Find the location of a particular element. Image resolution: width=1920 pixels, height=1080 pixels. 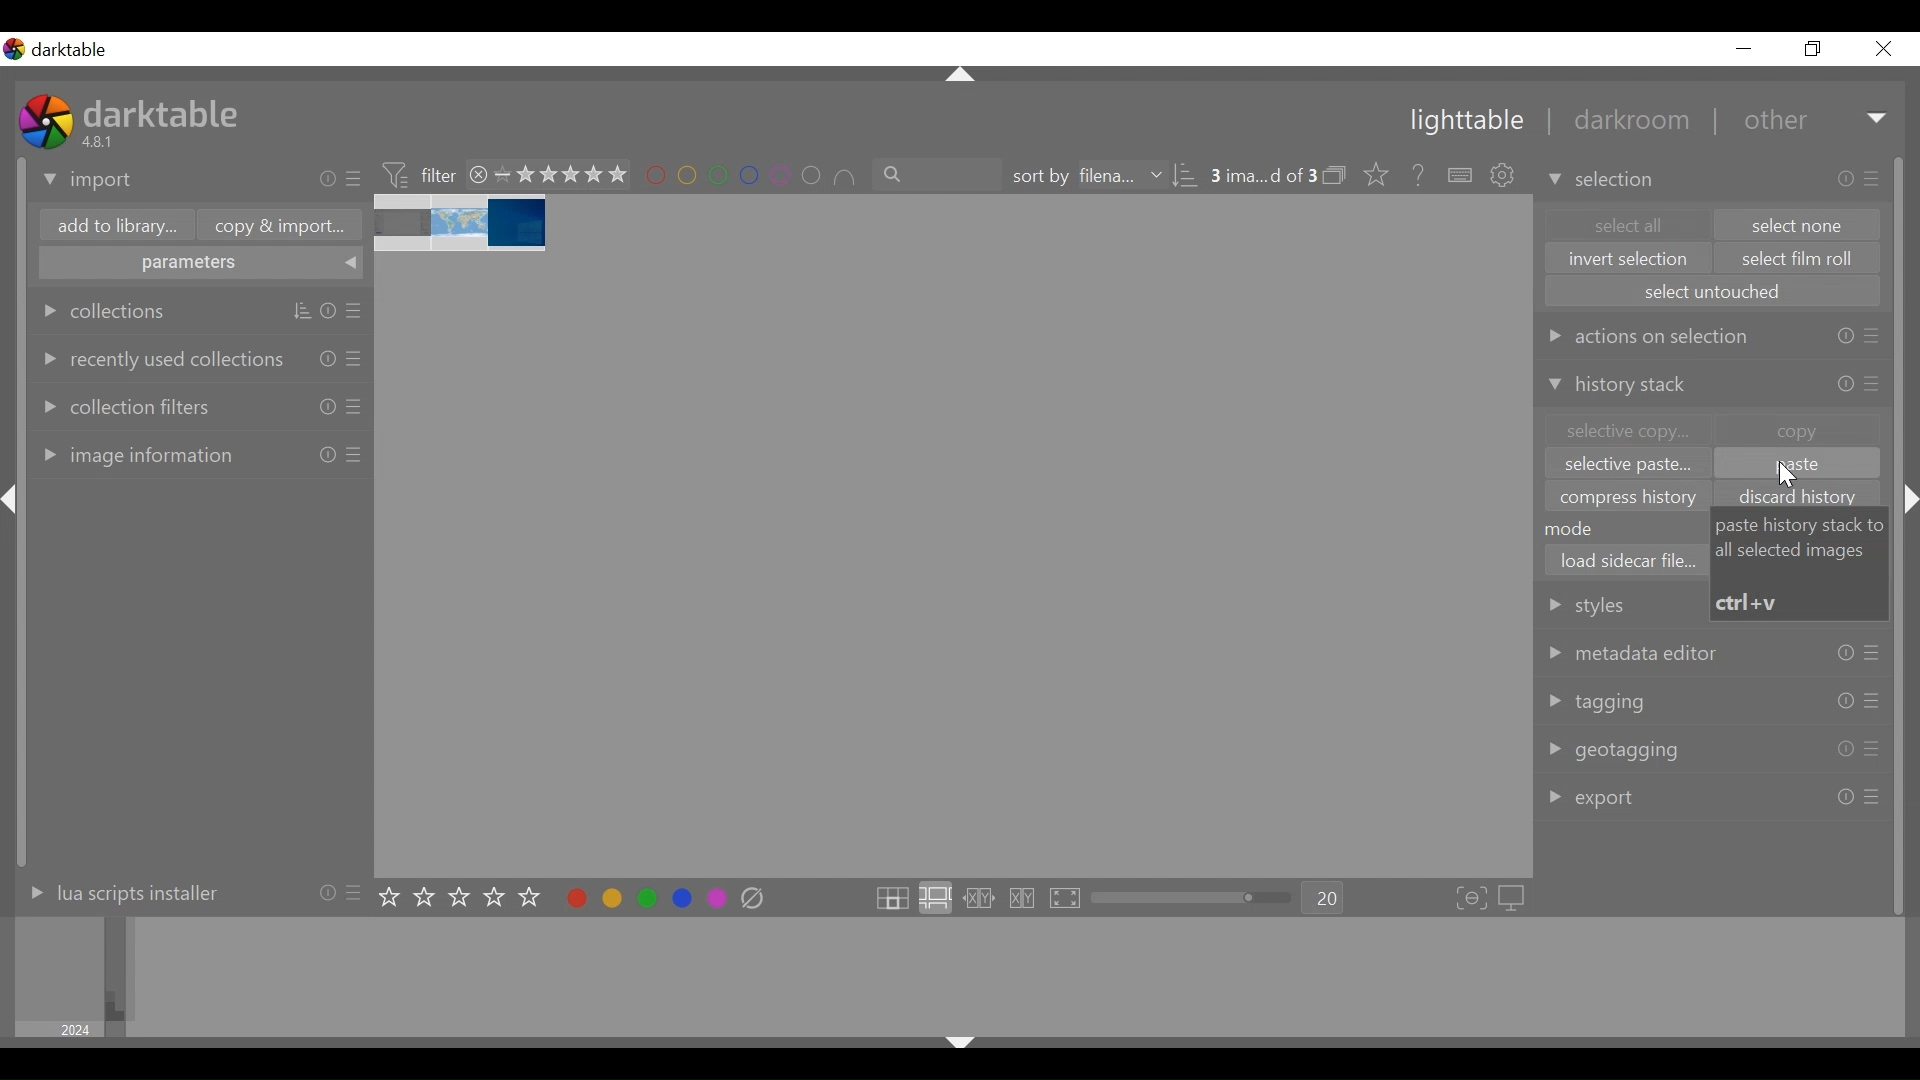

lua scripts installer is located at coordinates (119, 892).